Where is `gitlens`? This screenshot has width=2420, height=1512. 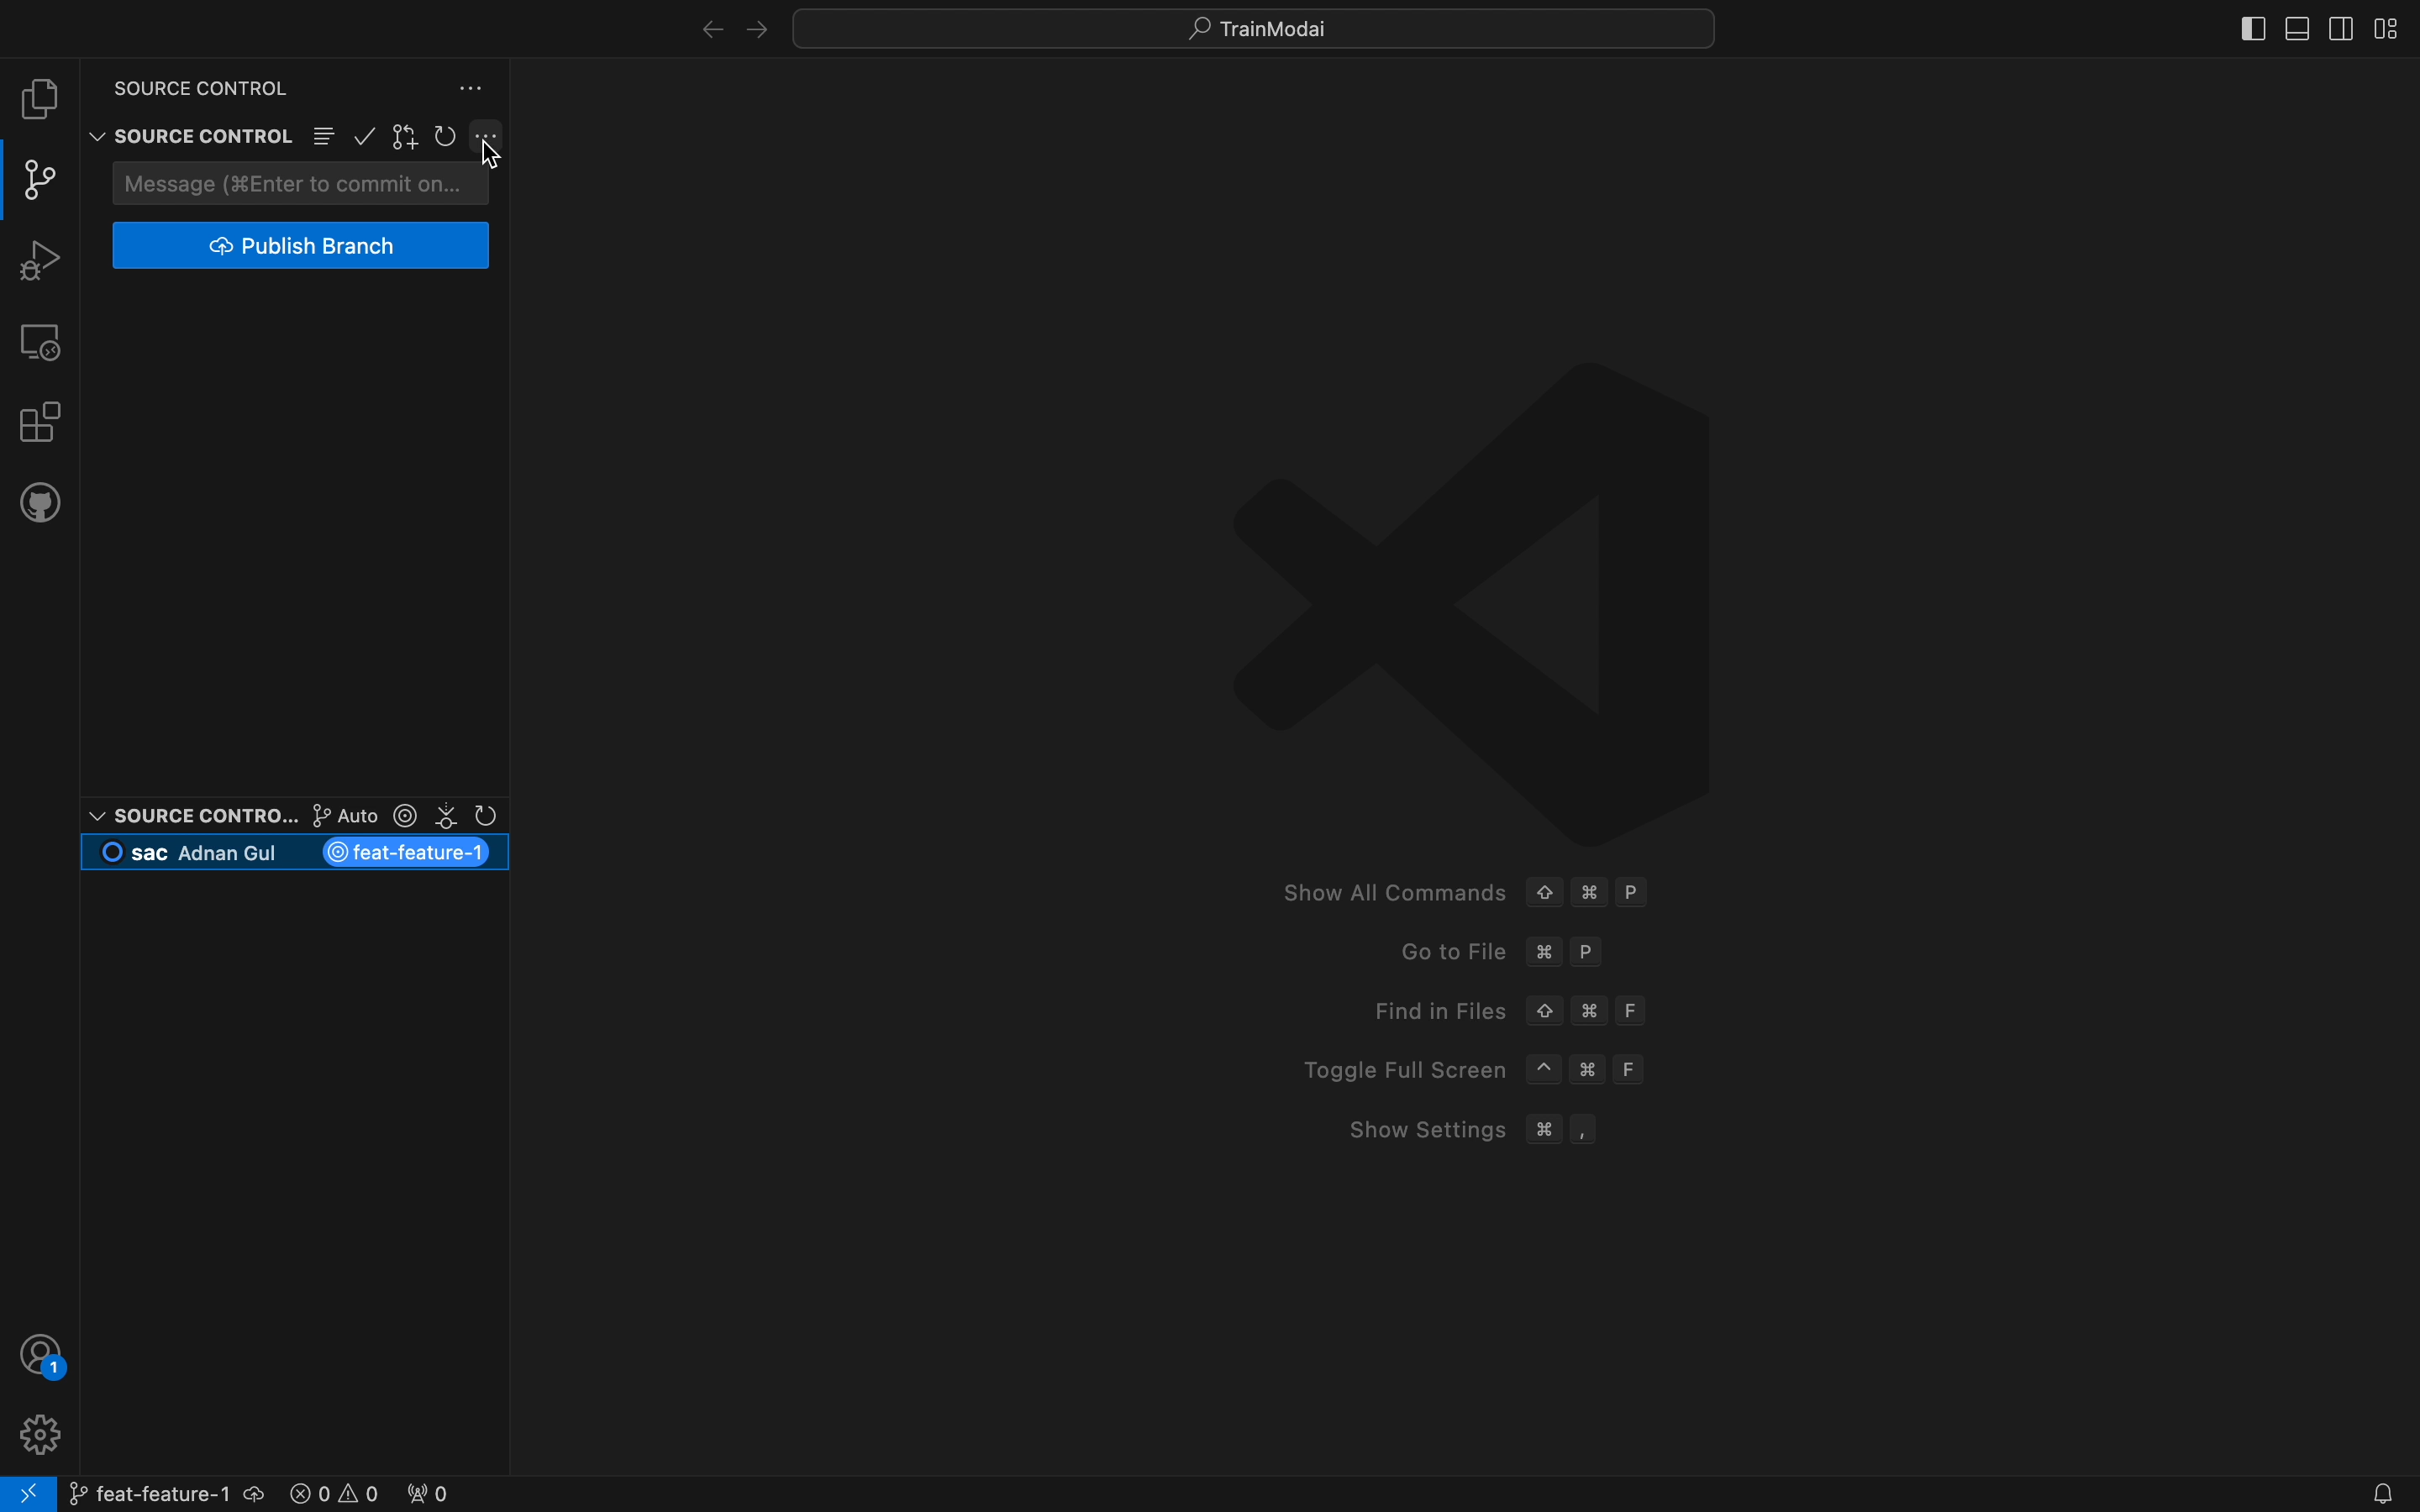 gitlens is located at coordinates (408, 138).